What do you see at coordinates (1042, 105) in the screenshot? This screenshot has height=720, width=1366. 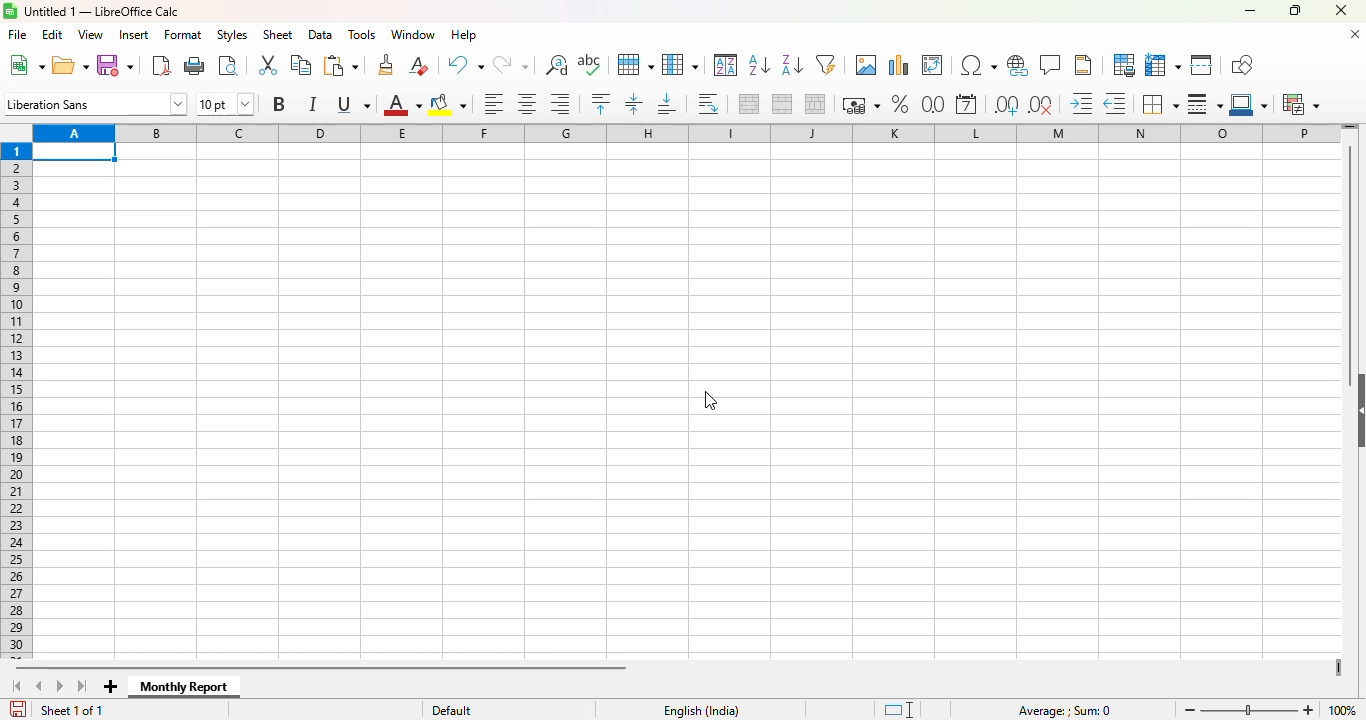 I see `delete decimal place` at bounding box center [1042, 105].